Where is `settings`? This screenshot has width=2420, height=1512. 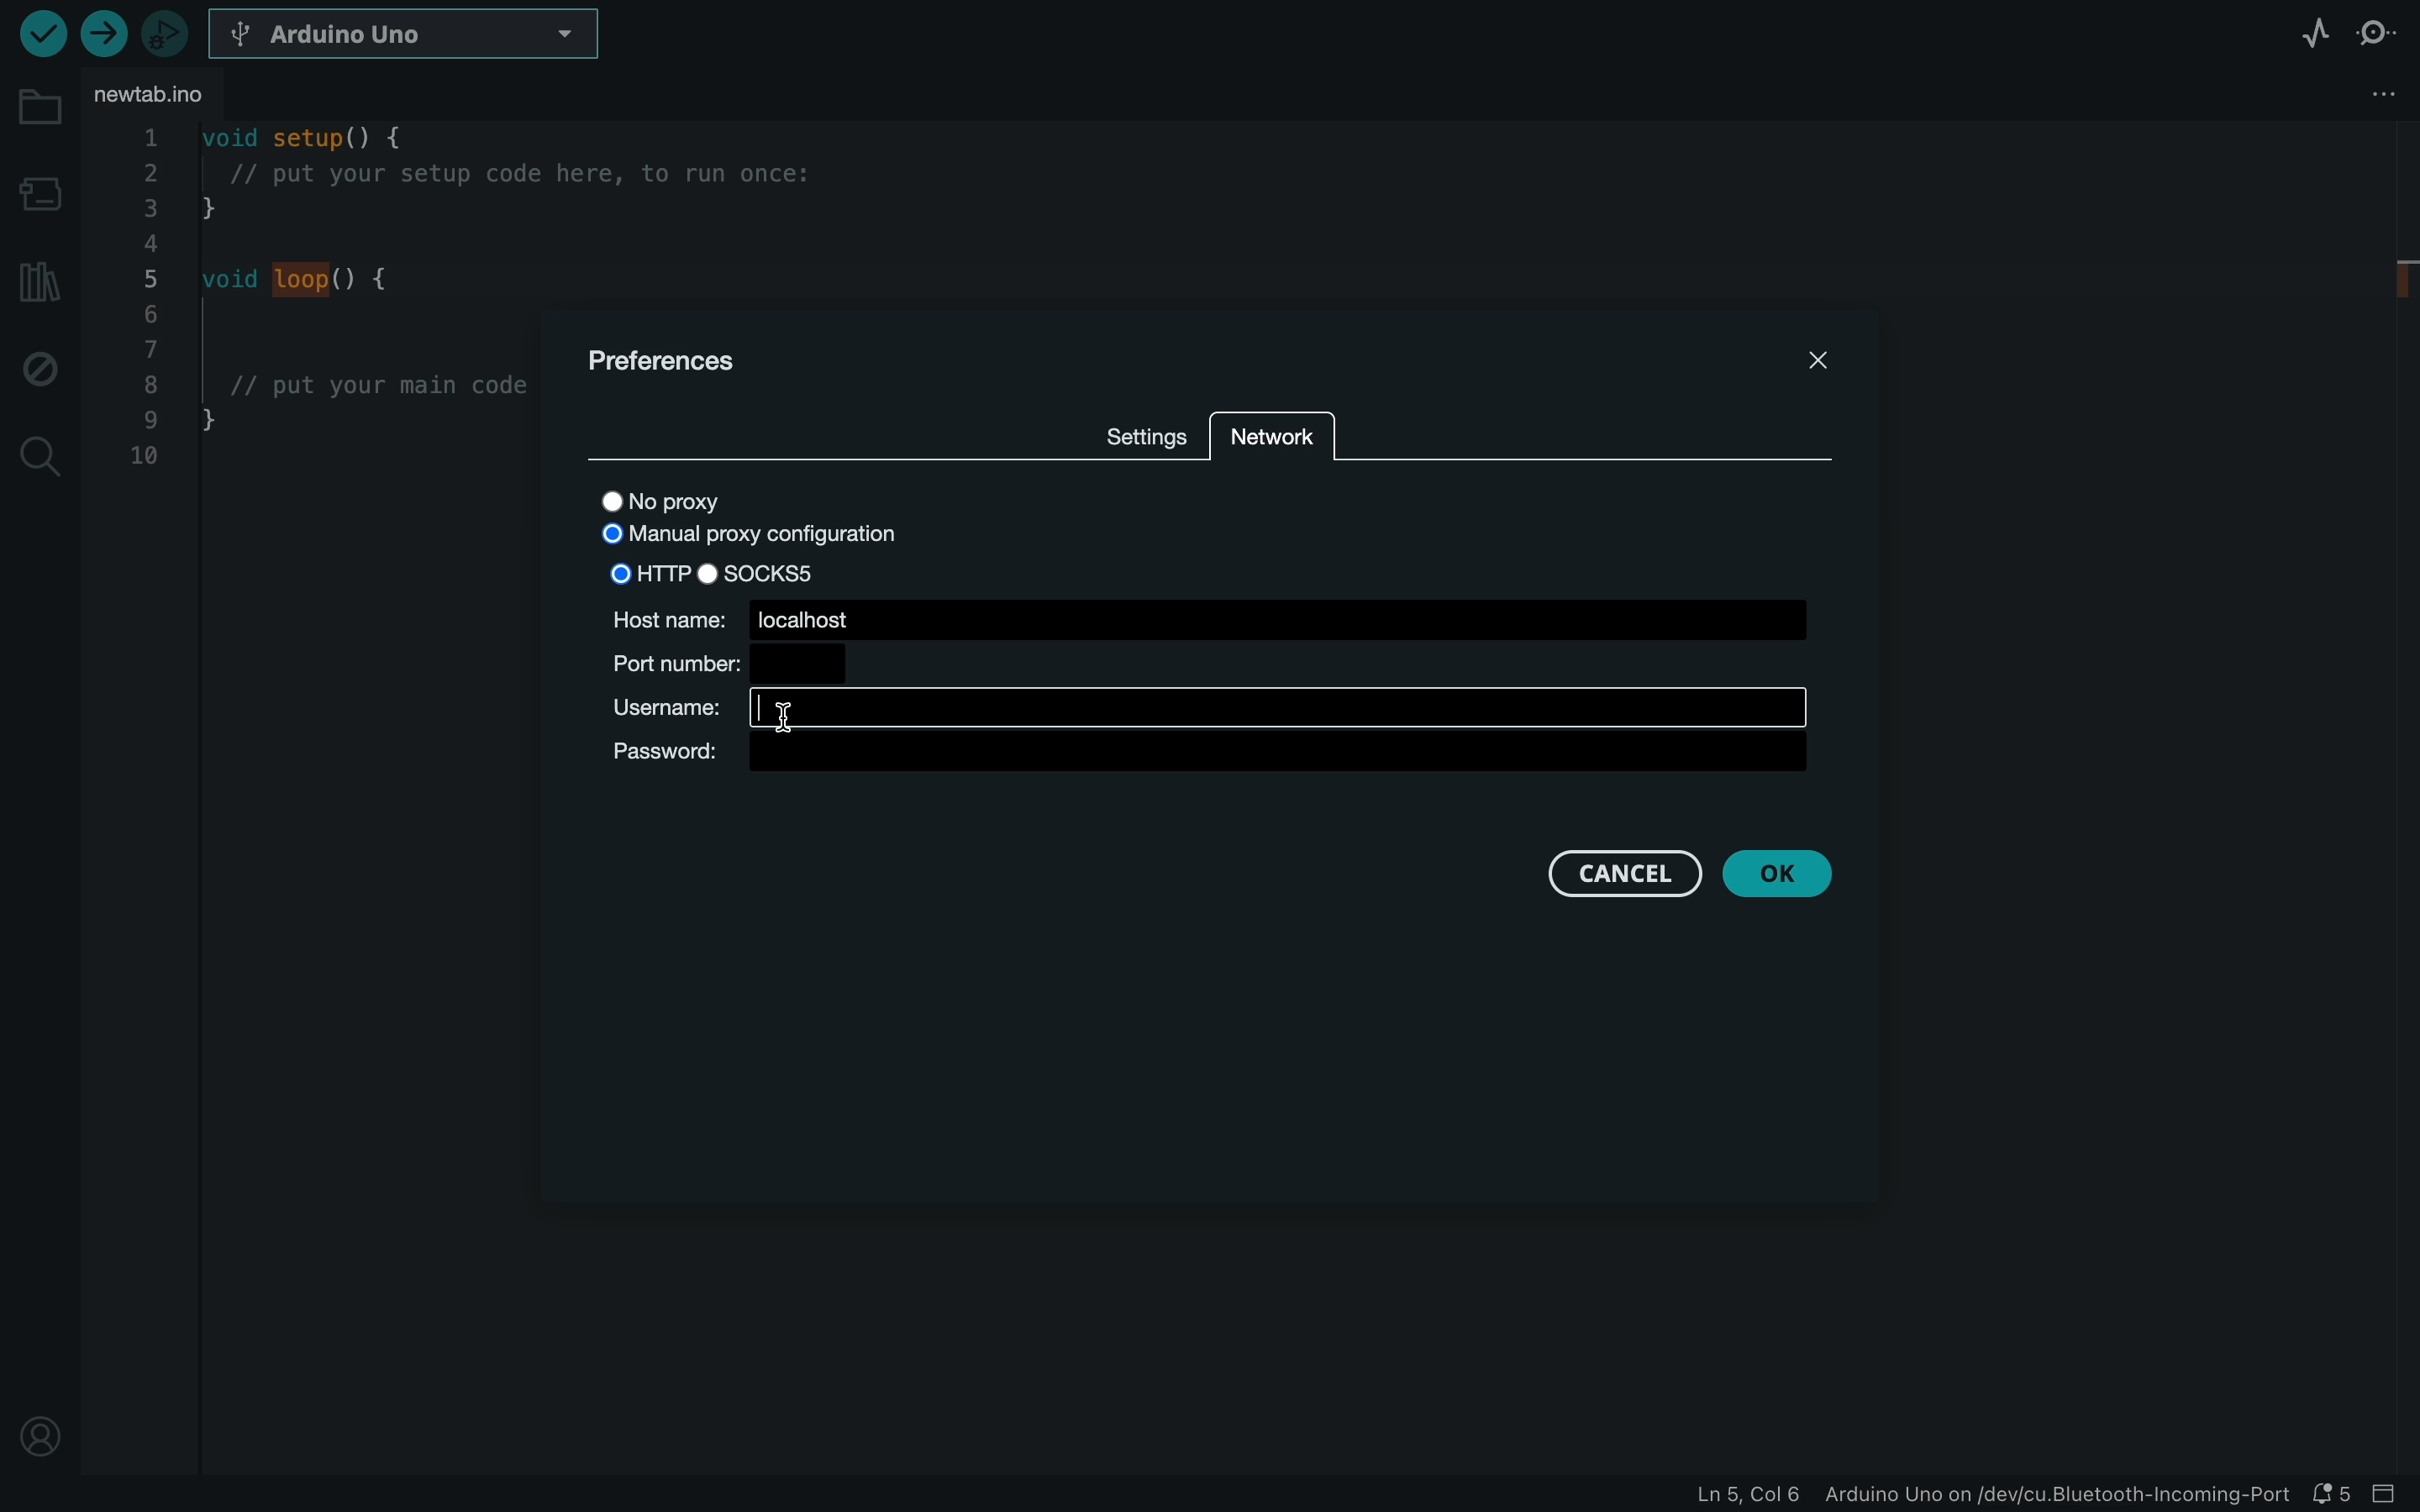
settings is located at coordinates (1144, 432).